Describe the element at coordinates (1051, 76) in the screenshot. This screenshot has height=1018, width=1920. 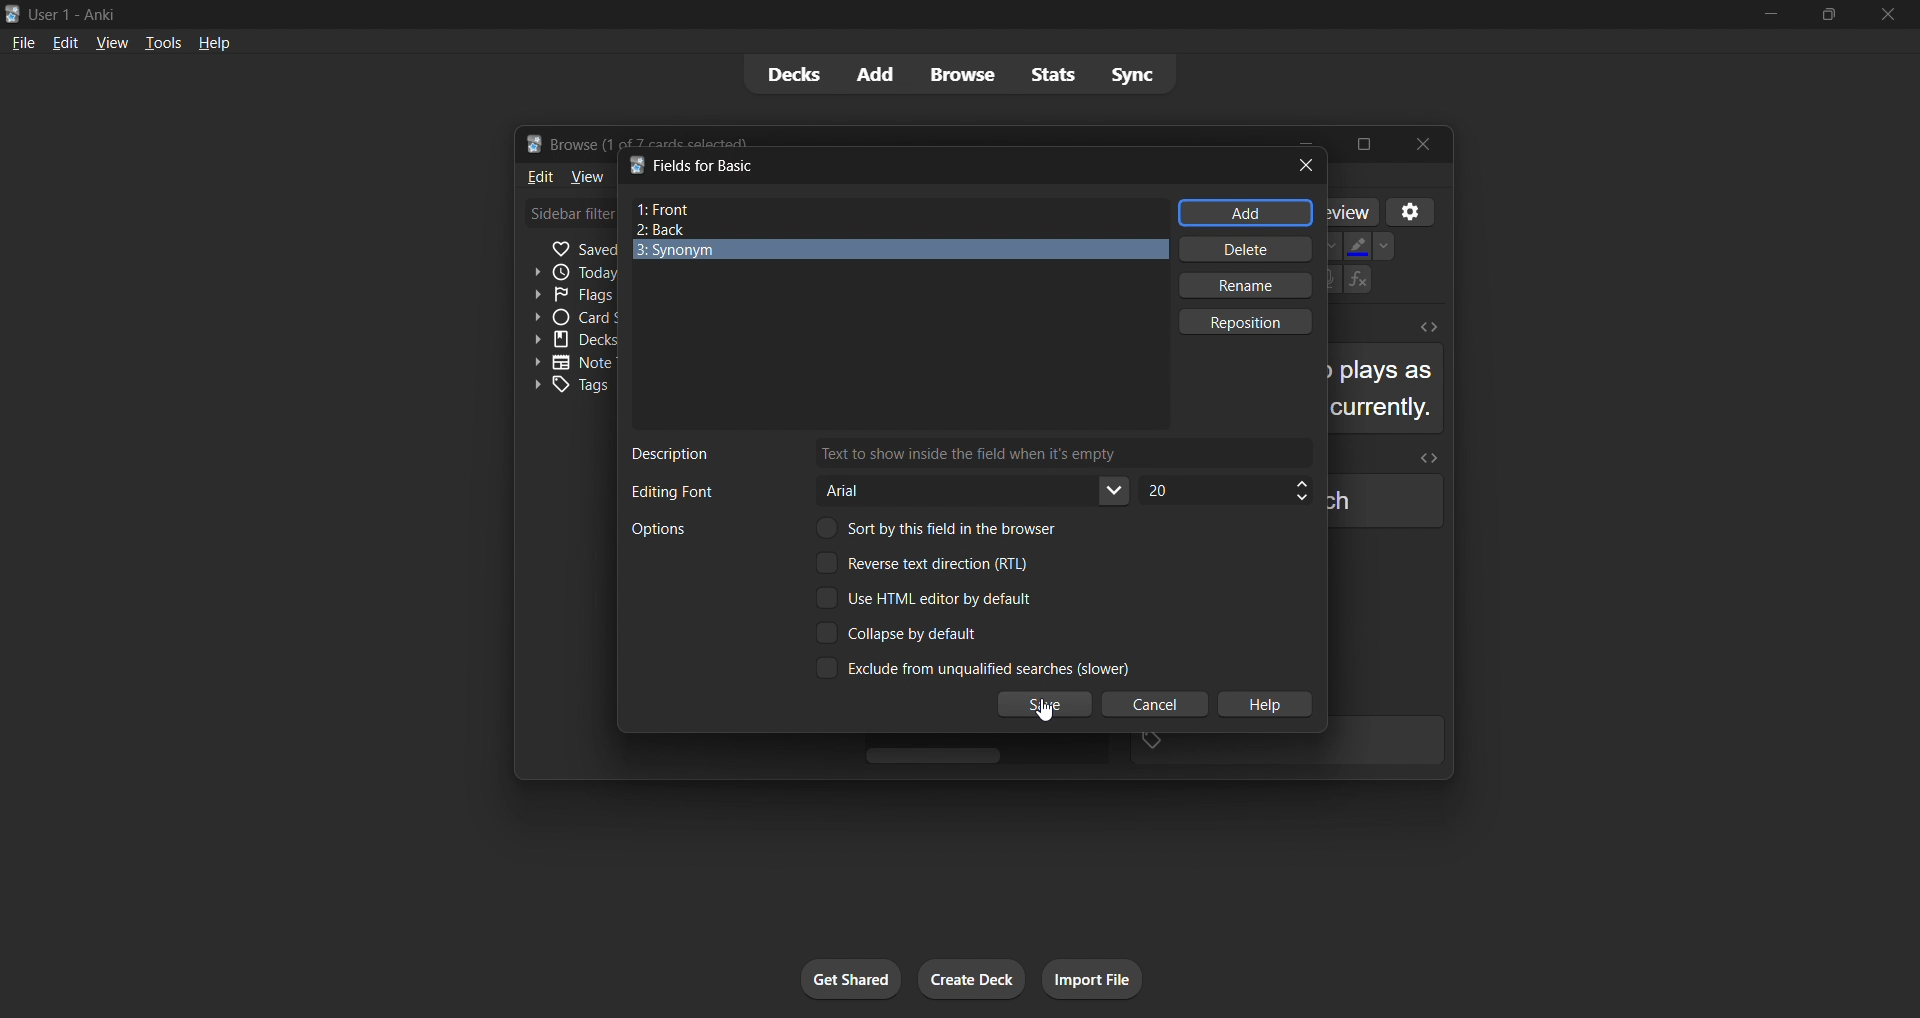
I see `stats` at that location.